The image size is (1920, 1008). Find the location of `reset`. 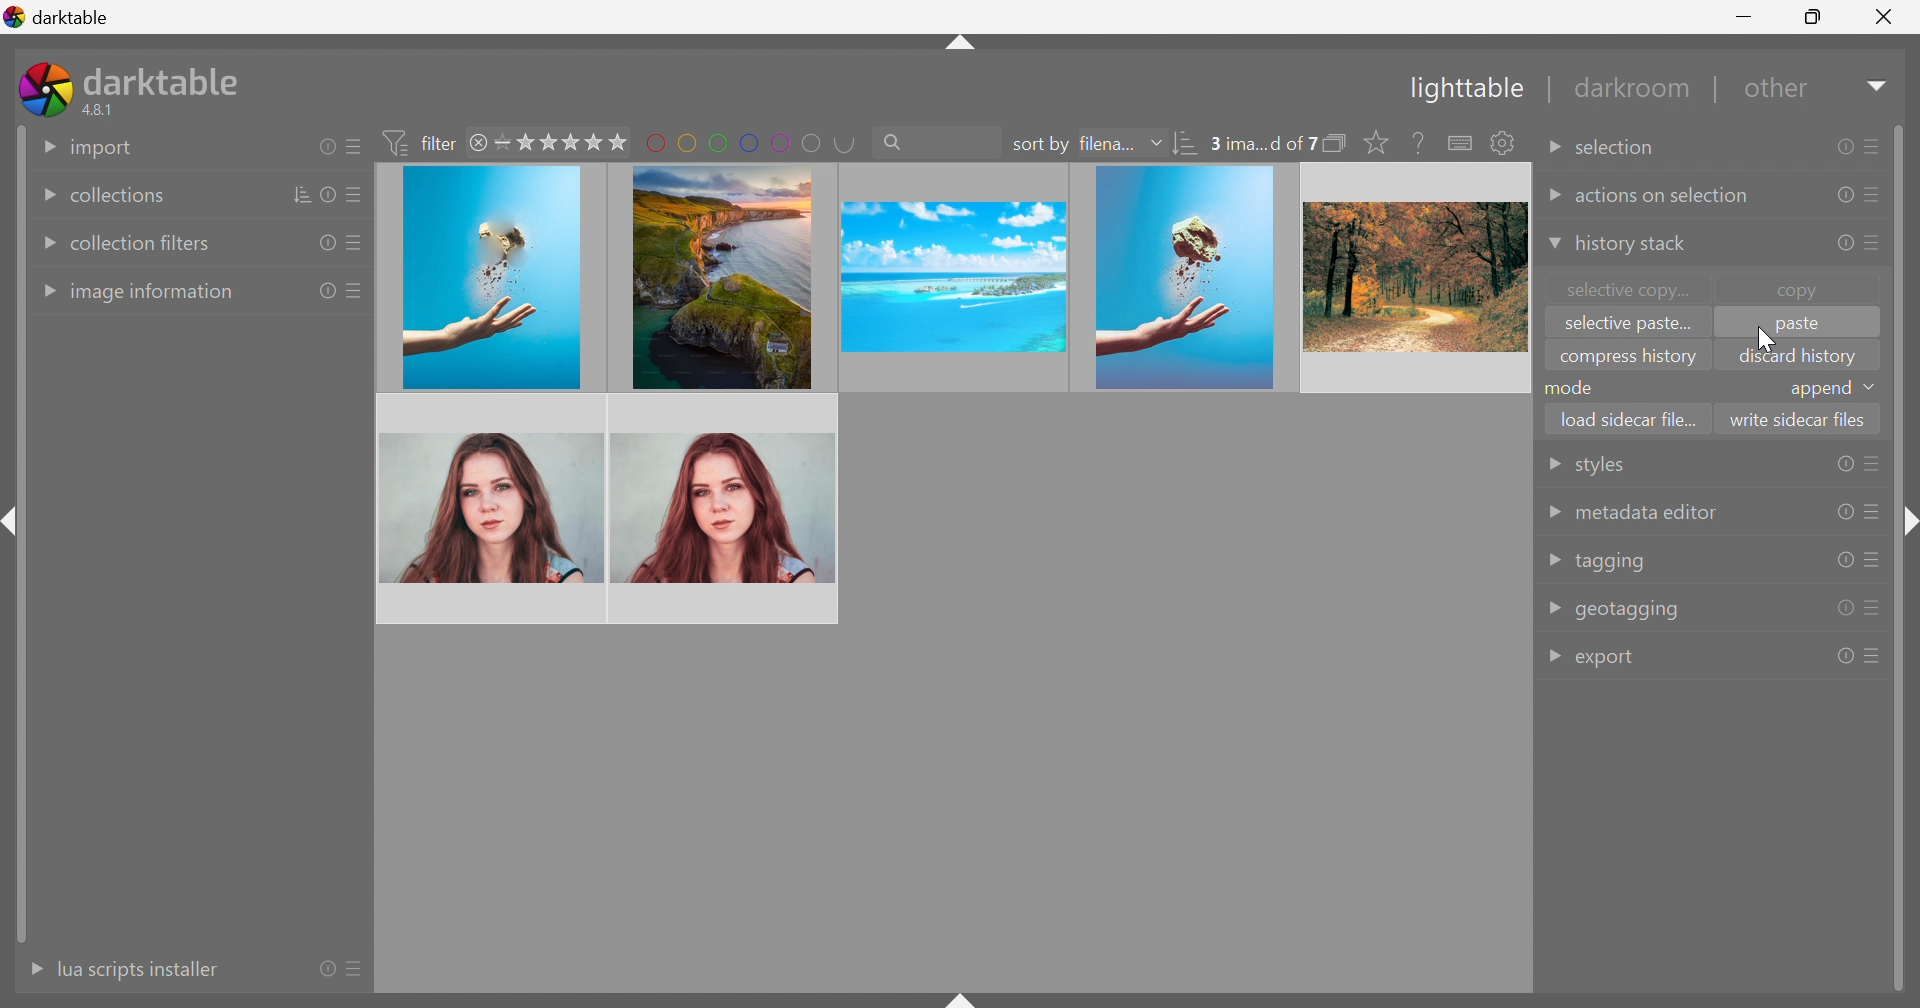

reset is located at coordinates (1844, 512).